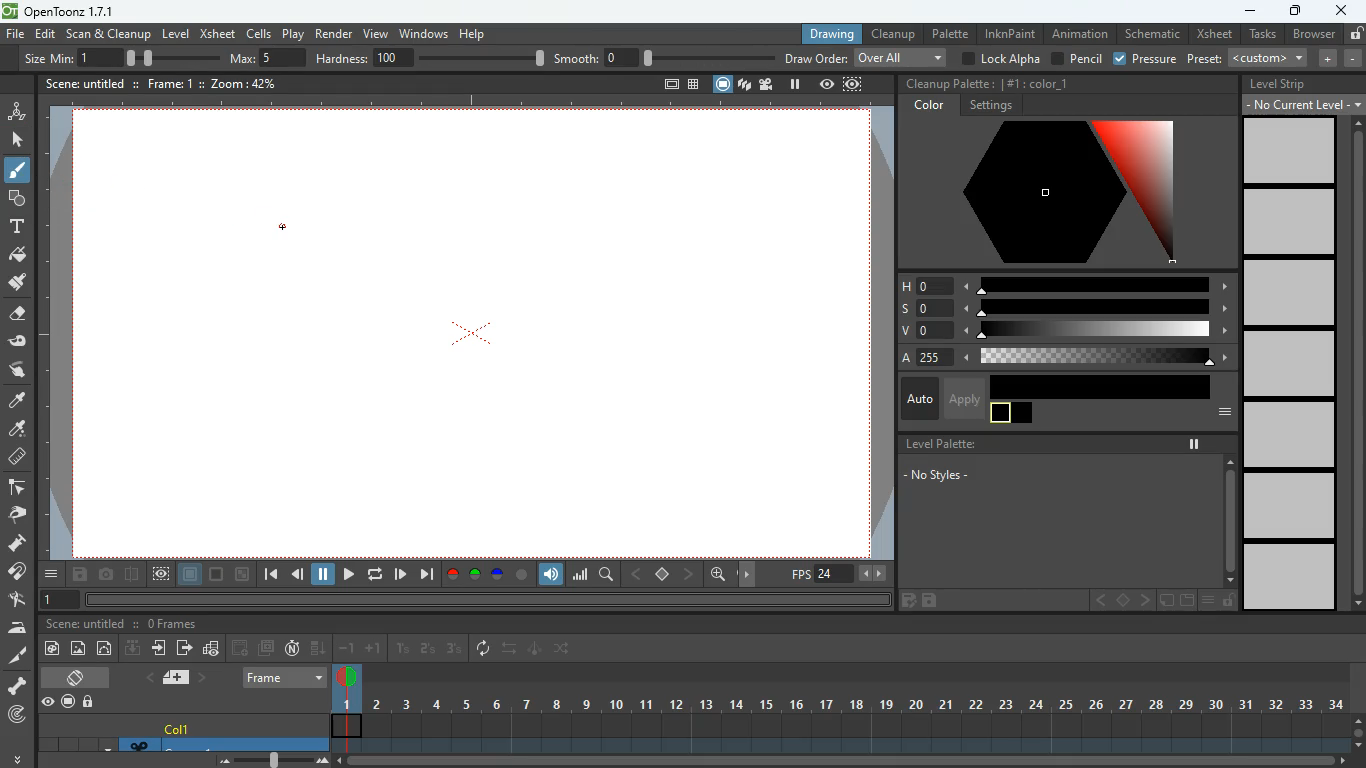 This screenshot has height=768, width=1366. Describe the element at coordinates (180, 744) in the screenshot. I see `Column` at that location.